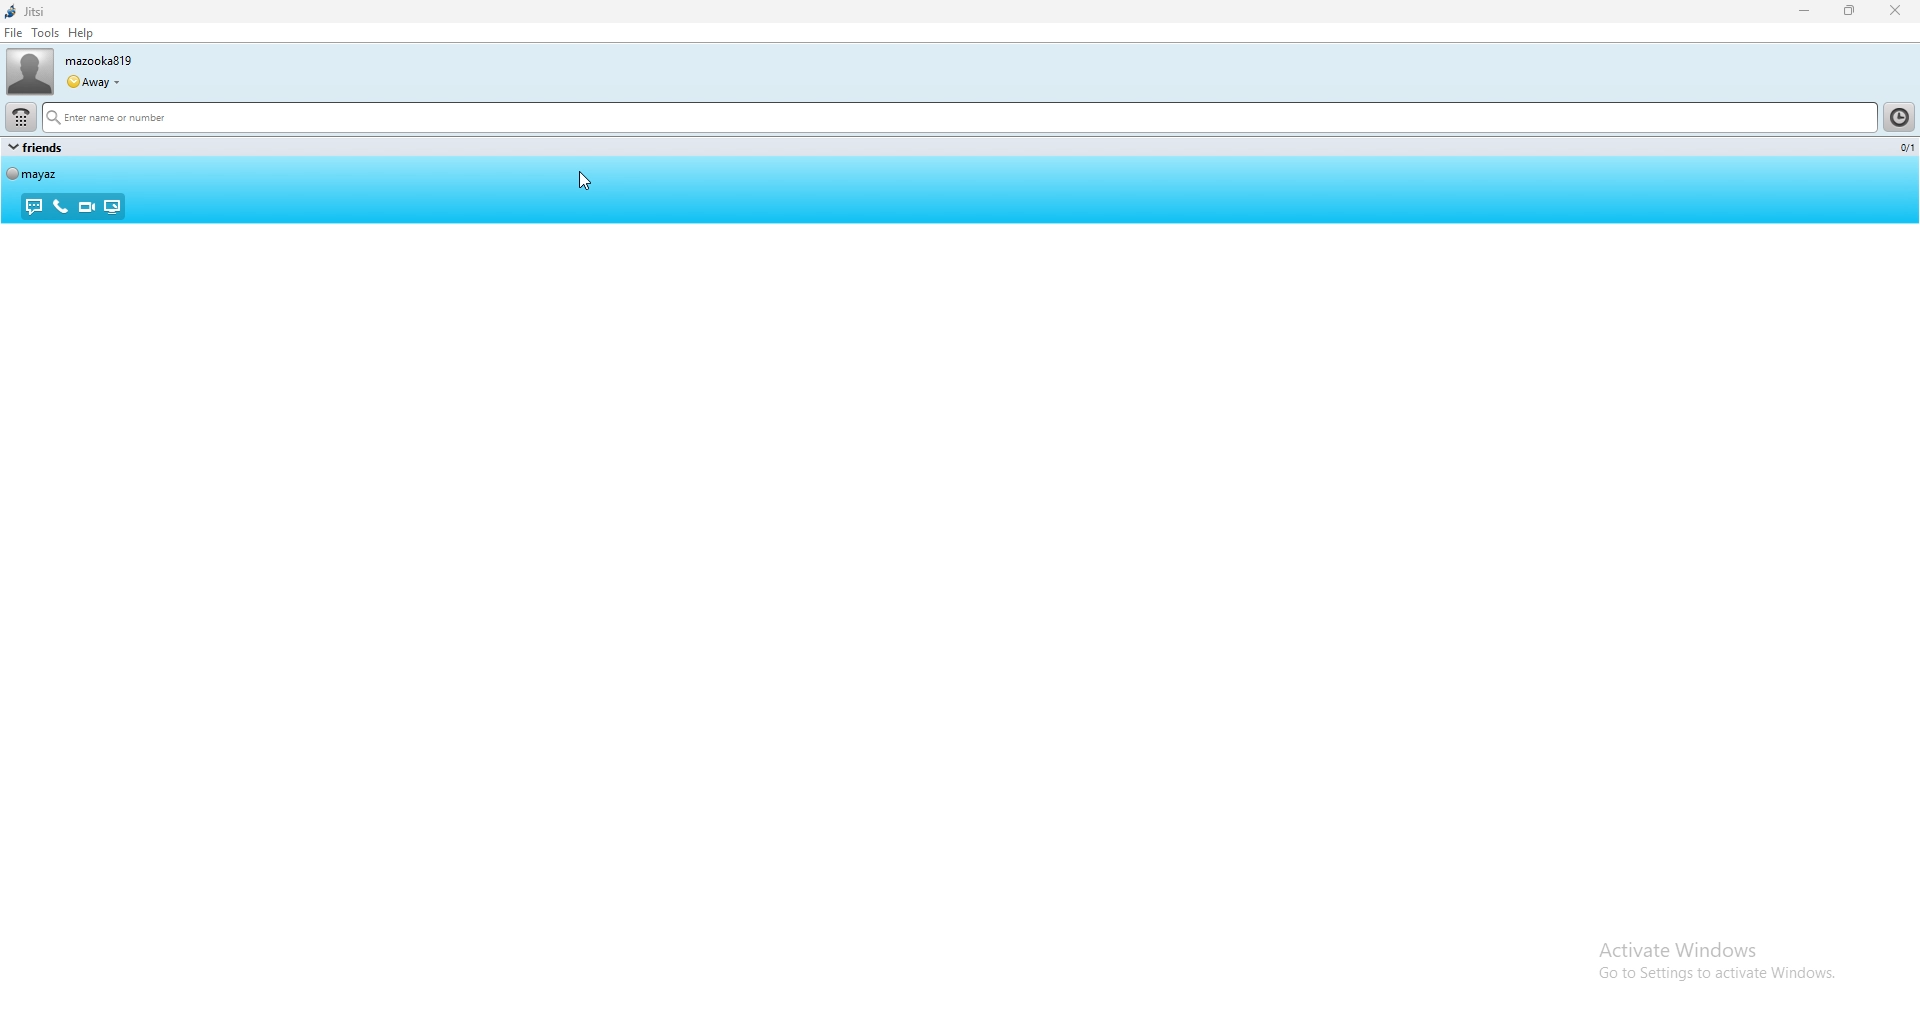  What do you see at coordinates (14, 33) in the screenshot?
I see `file` at bounding box center [14, 33].